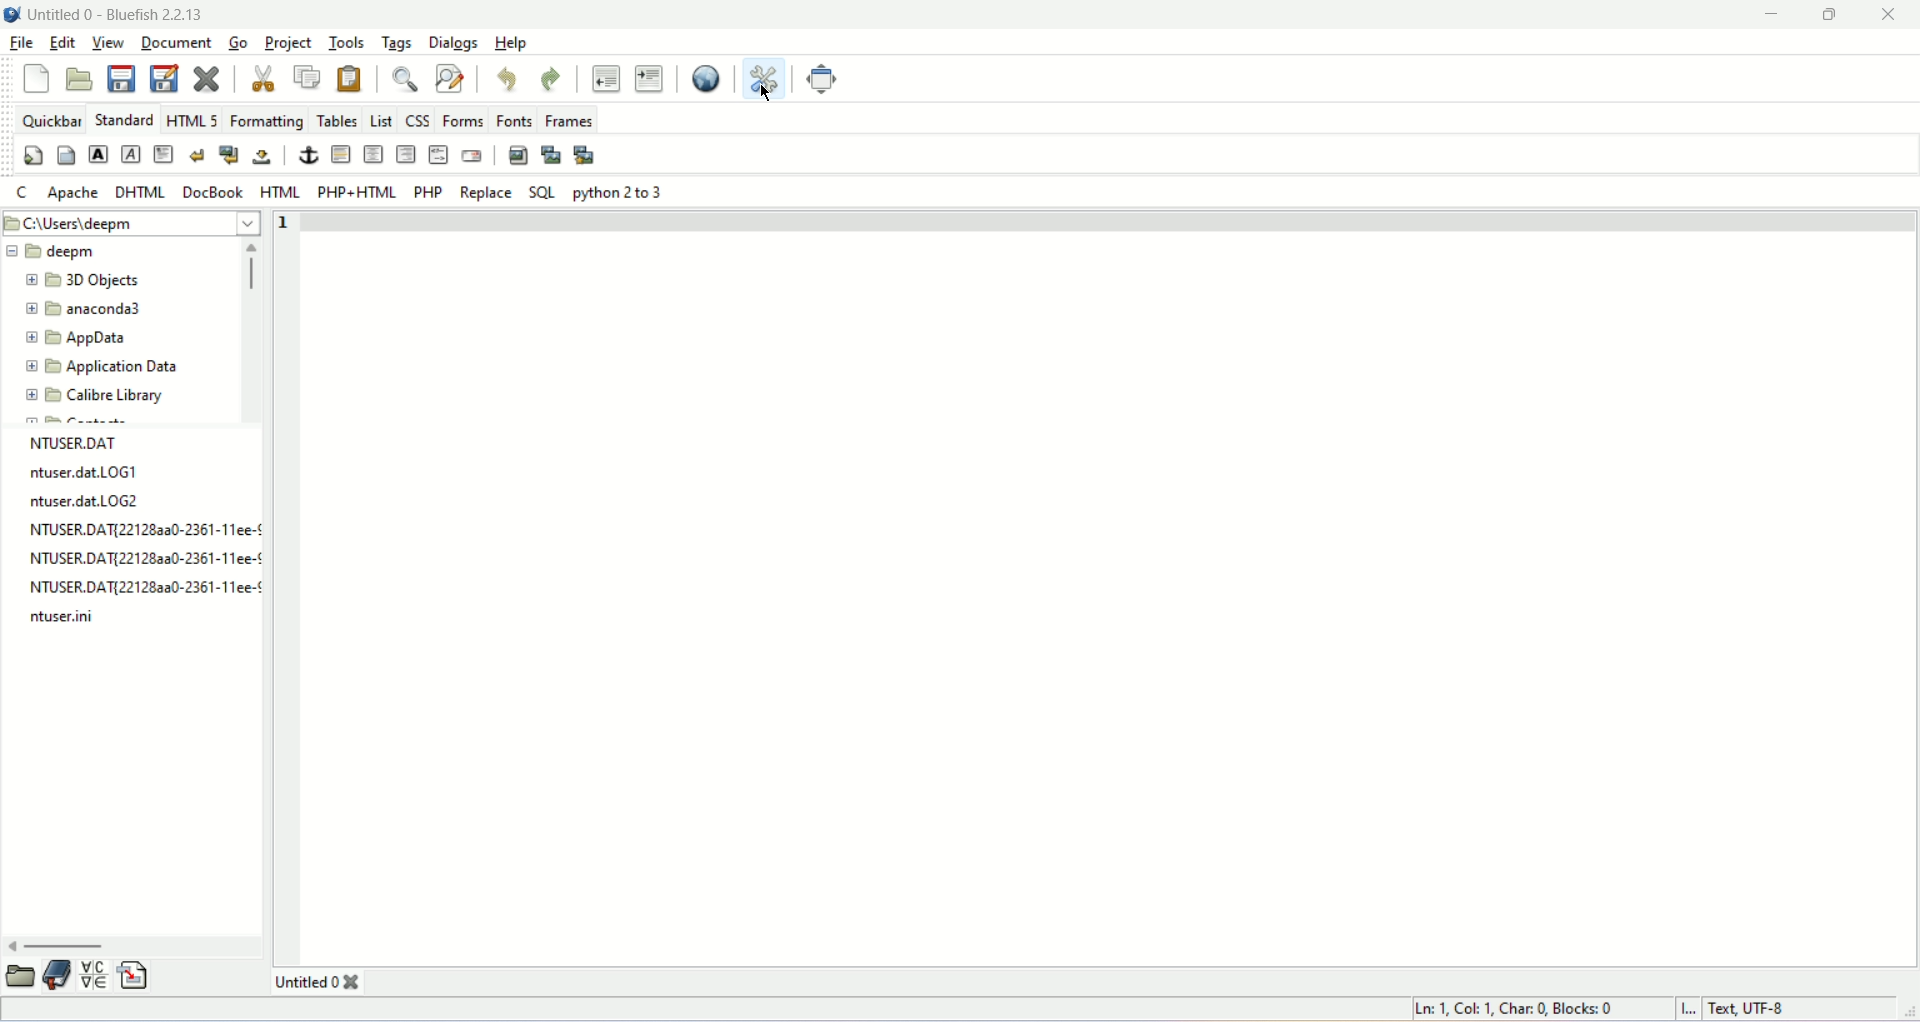 The image size is (1920, 1022). I want to click on HTML, so click(279, 192).